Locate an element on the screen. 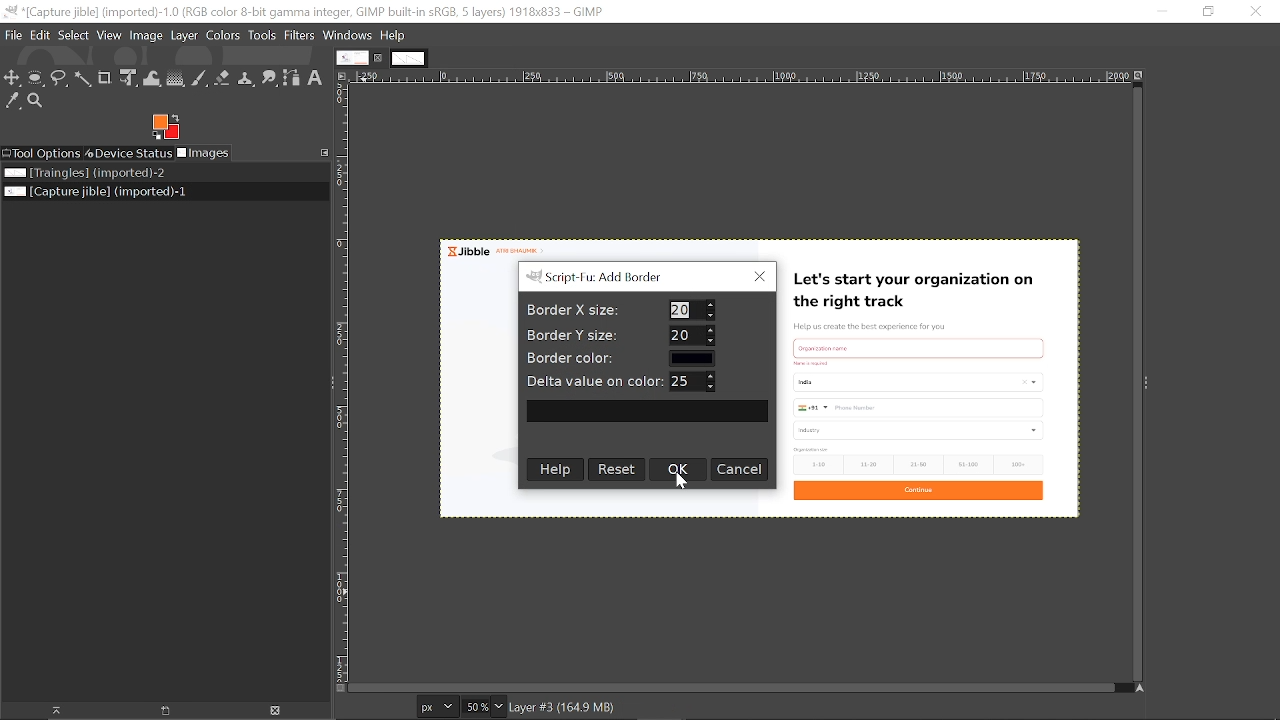  Current zoom is located at coordinates (475, 708).